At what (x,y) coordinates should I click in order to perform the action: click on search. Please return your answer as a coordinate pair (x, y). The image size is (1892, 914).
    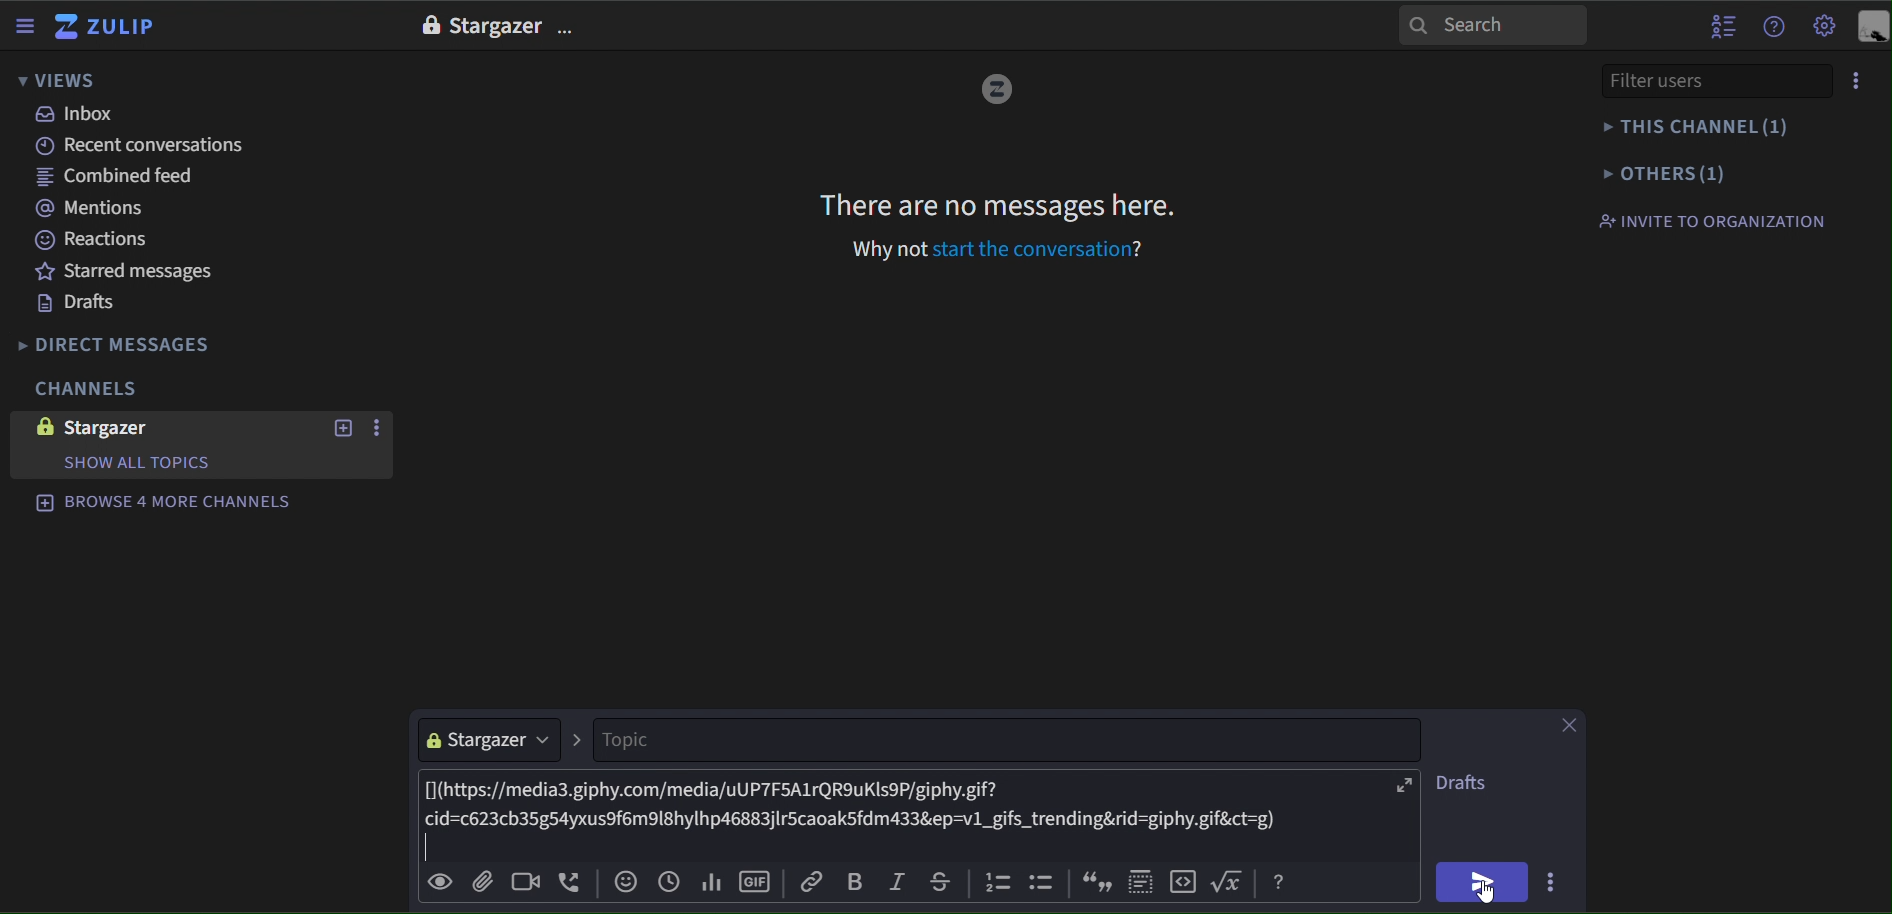
    Looking at the image, I should click on (1493, 24).